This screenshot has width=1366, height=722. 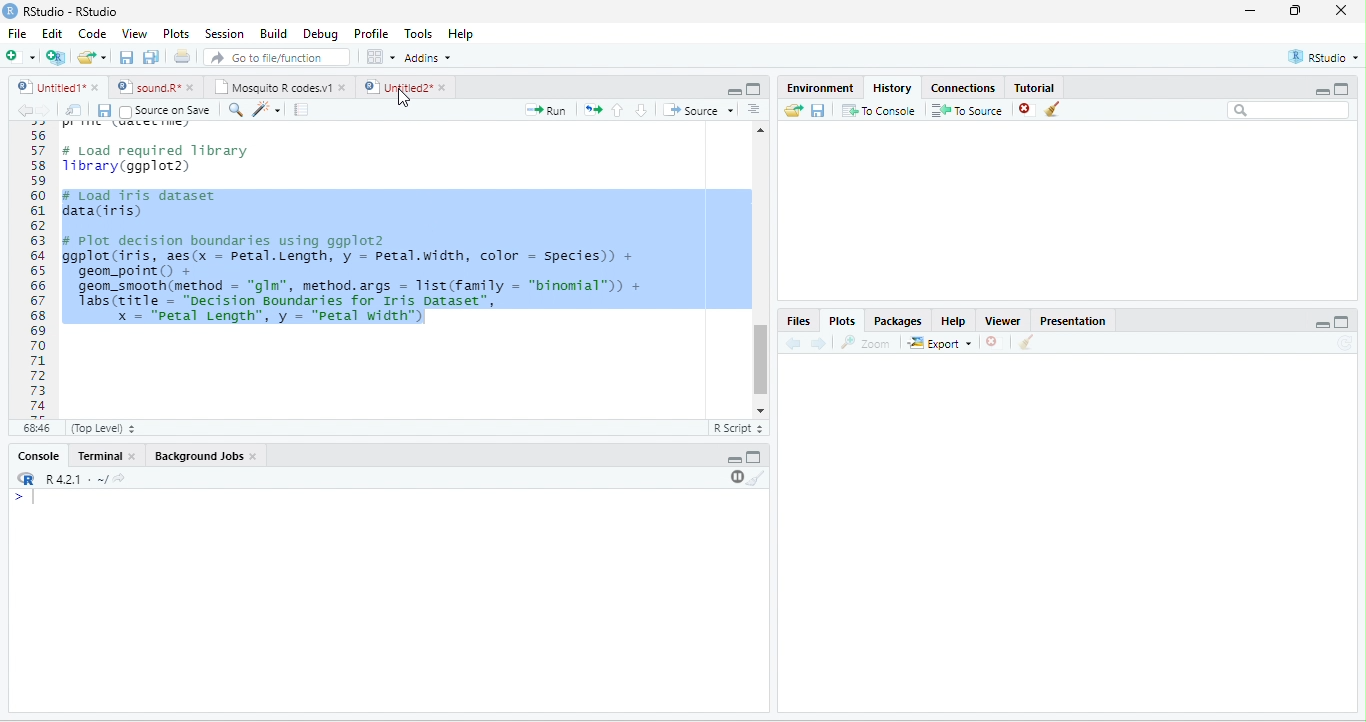 I want to click on save, so click(x=126, y=57).